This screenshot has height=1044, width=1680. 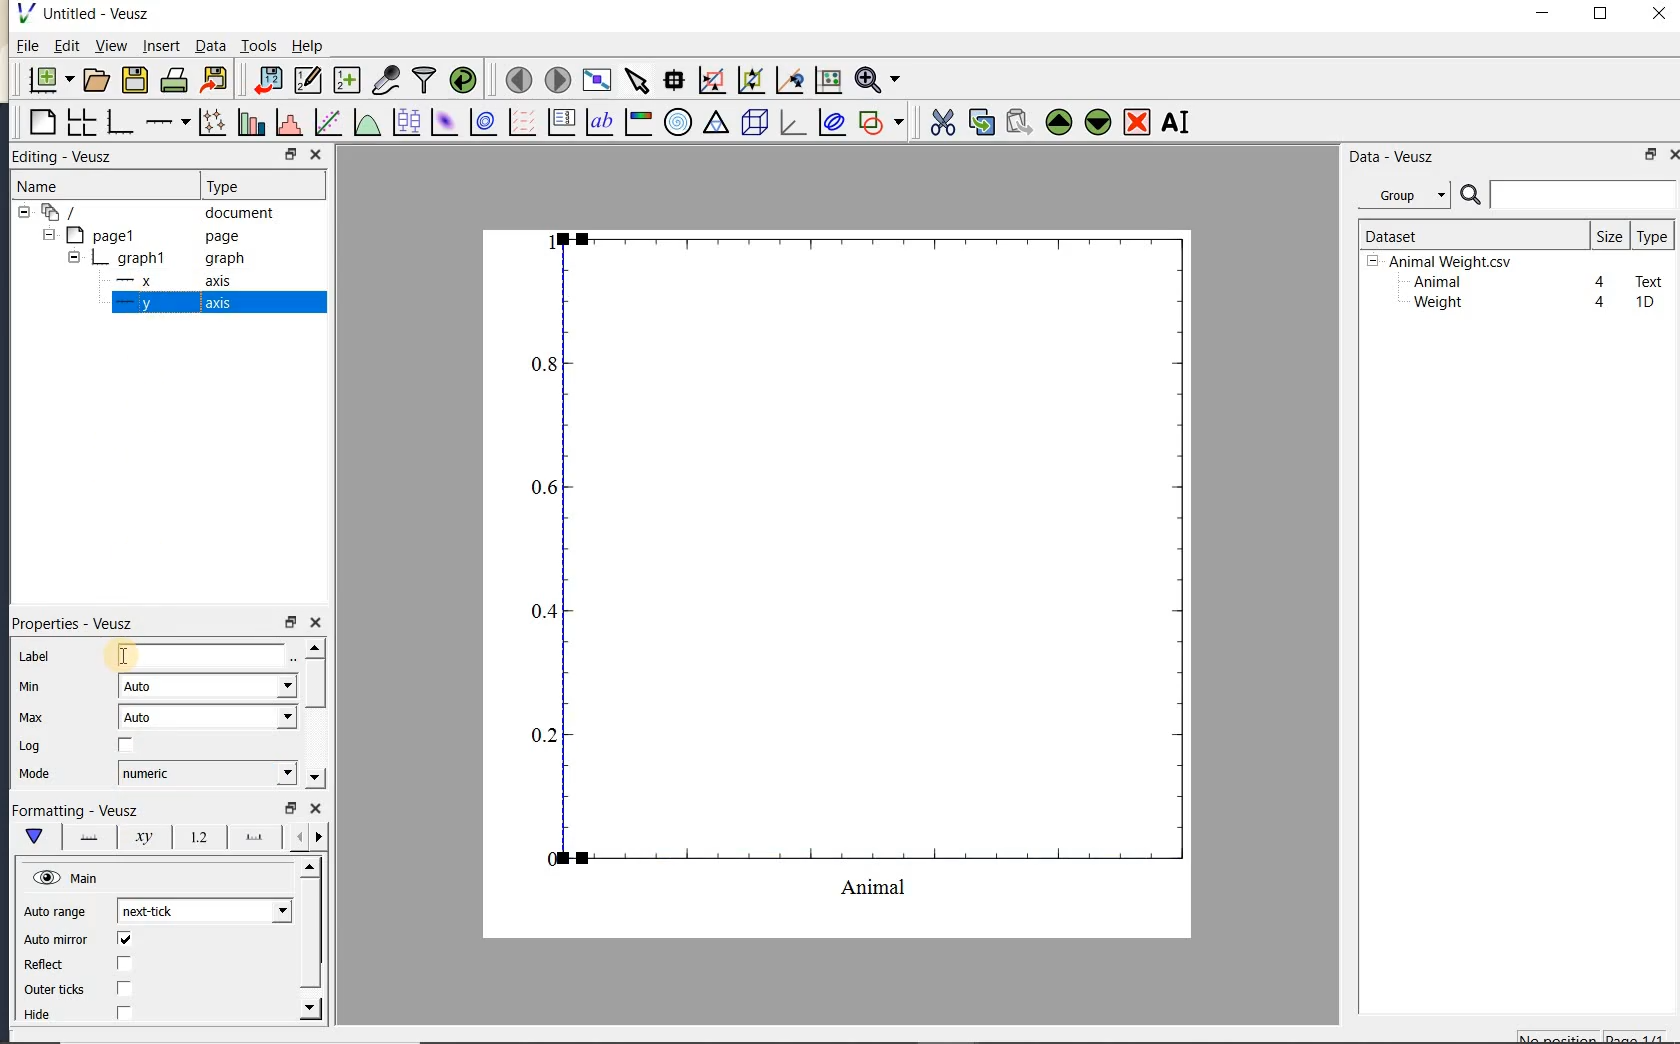 I want to click on scrollbar, so click(x=311, y=939).